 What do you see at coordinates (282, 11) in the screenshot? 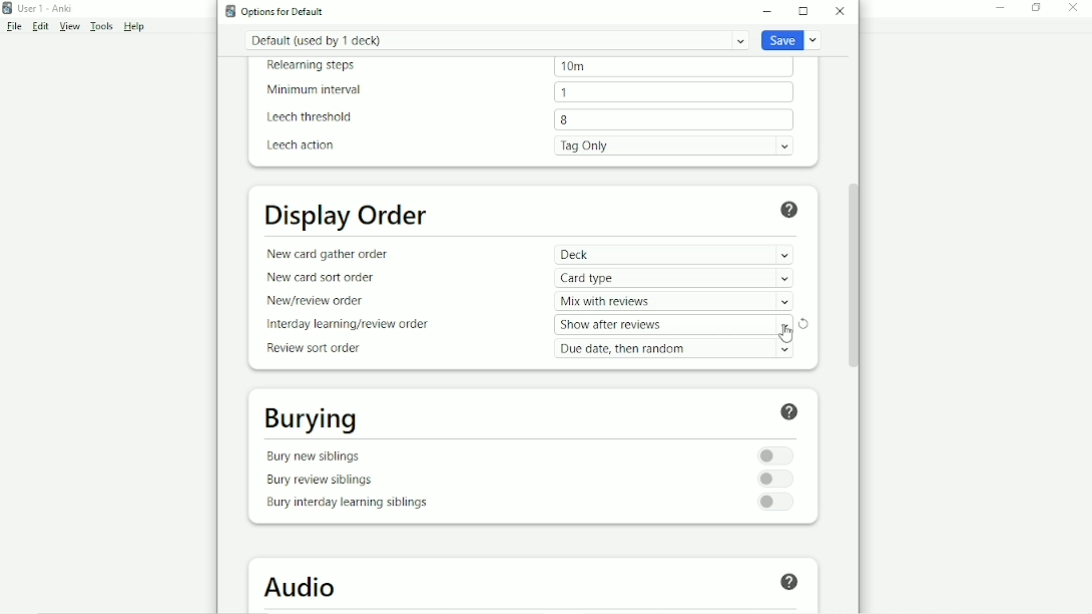
I see `Options for default` at bounding box center [282, 11].